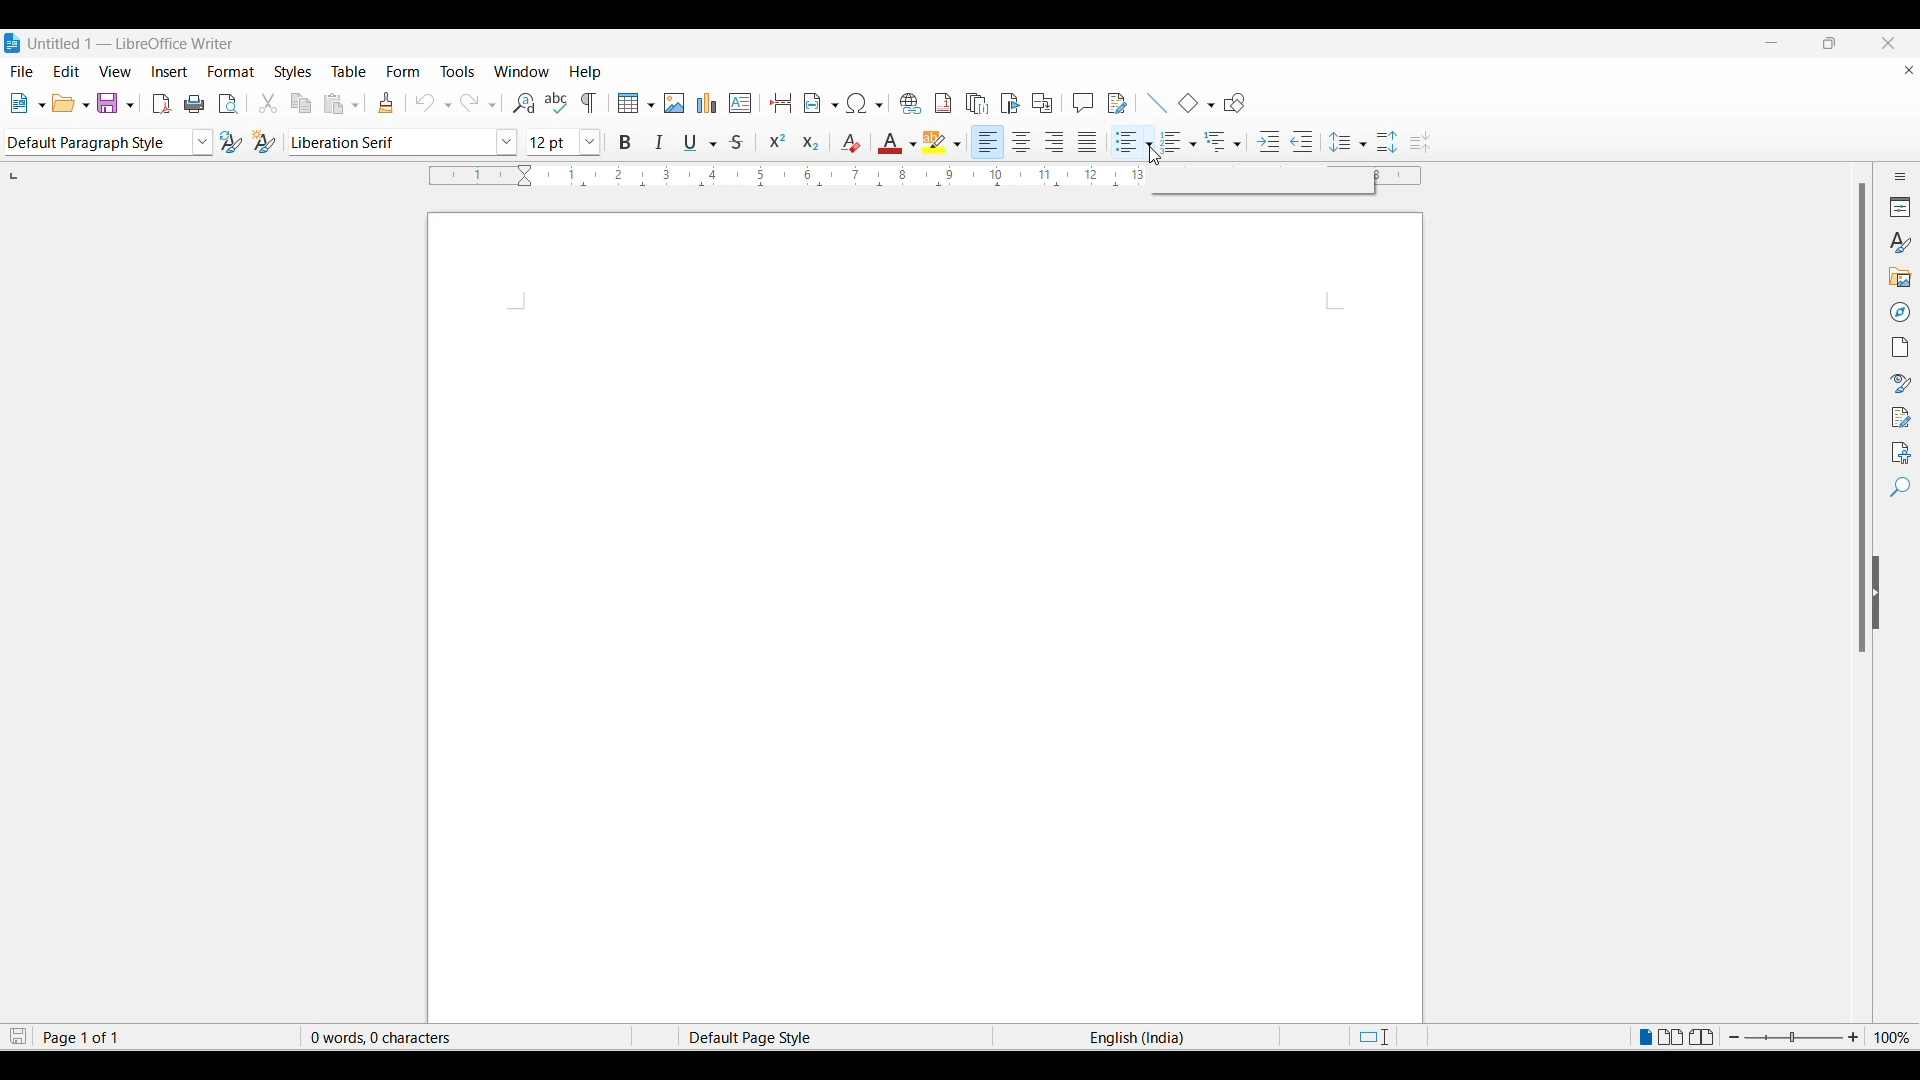 This screenshot has height=1080, width=1920. What do you see at coordinates (17, 1036) in the screenshot?
I see `Click to save modifications in document` at bounding box center [17, 1036].